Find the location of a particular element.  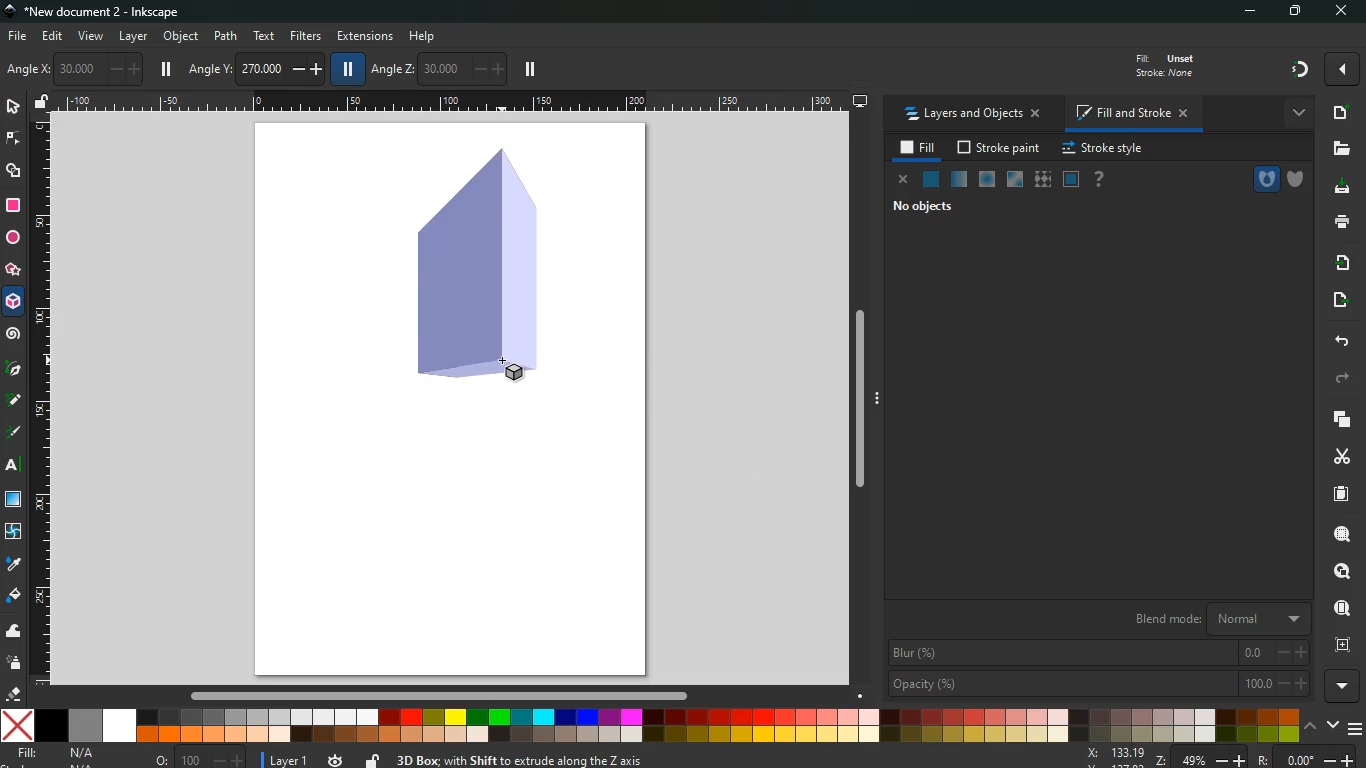

desktop is located at coordinates (861, 101).